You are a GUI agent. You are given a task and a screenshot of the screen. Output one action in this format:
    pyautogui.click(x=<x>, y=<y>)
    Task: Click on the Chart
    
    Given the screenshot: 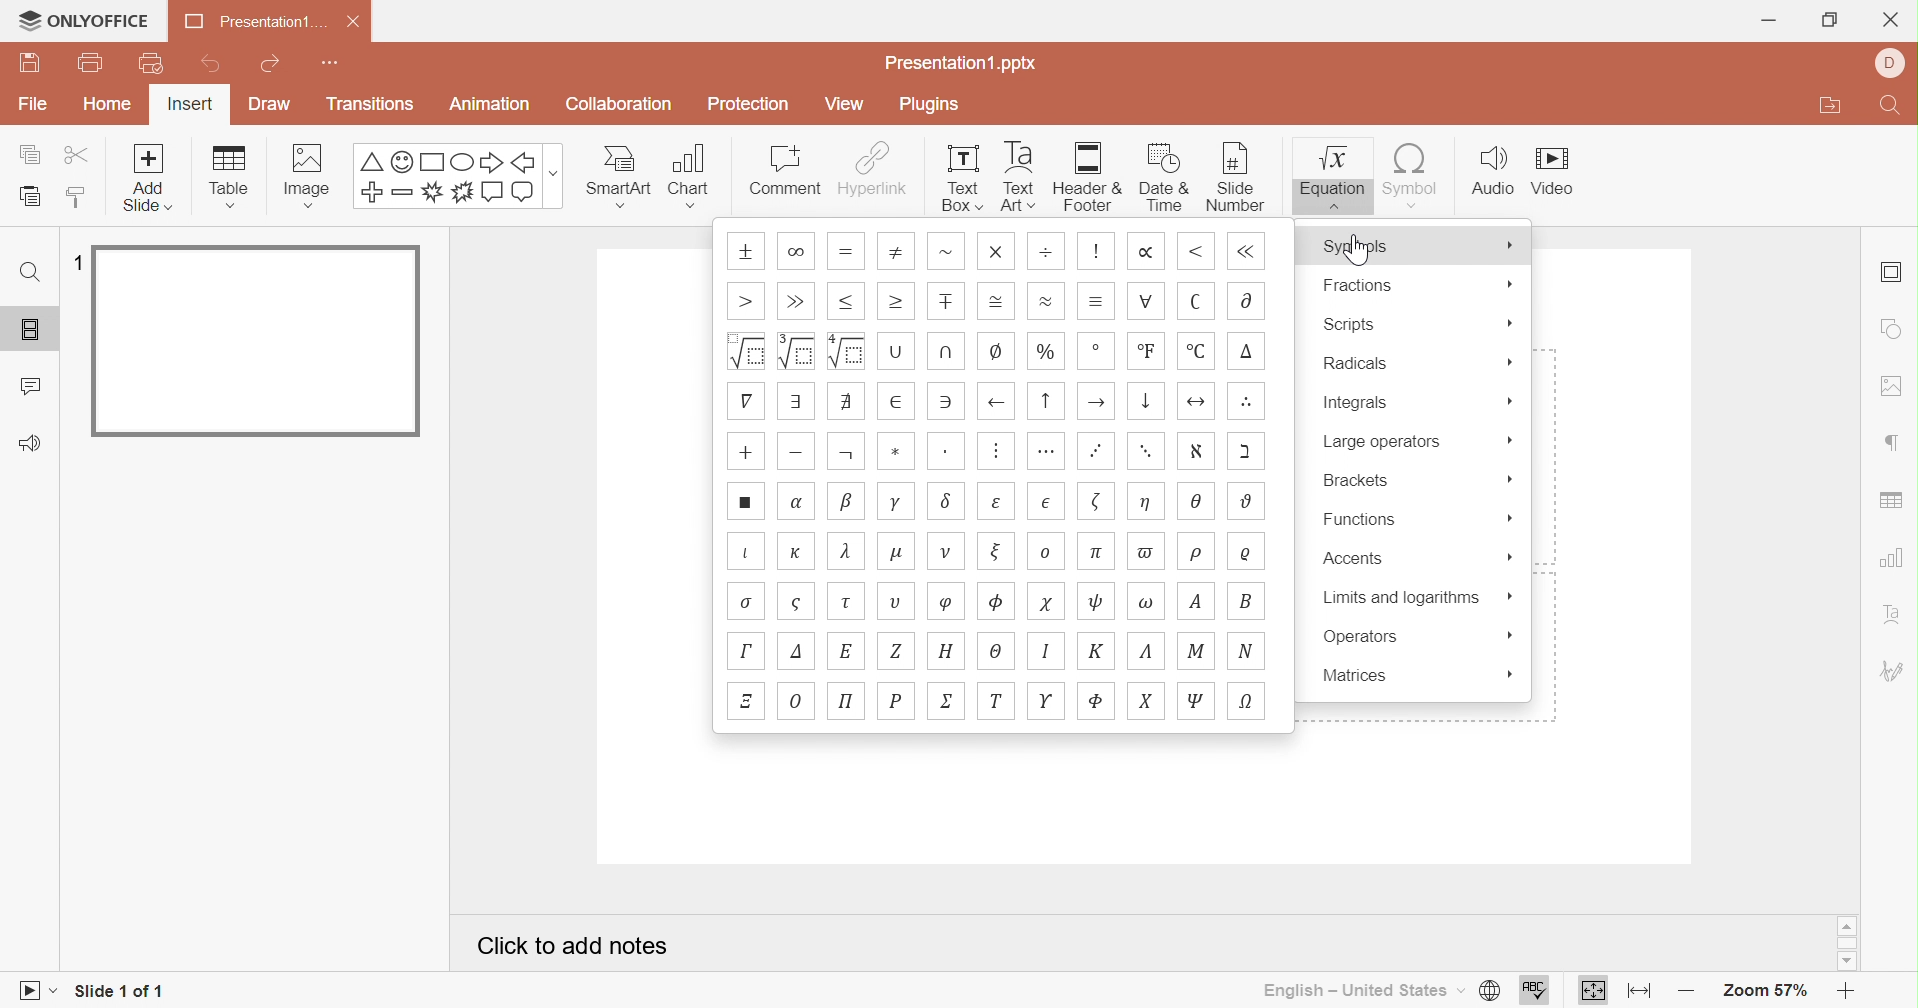 What is the action you would take?
    pyautogui.click(x=692, y=174)
    